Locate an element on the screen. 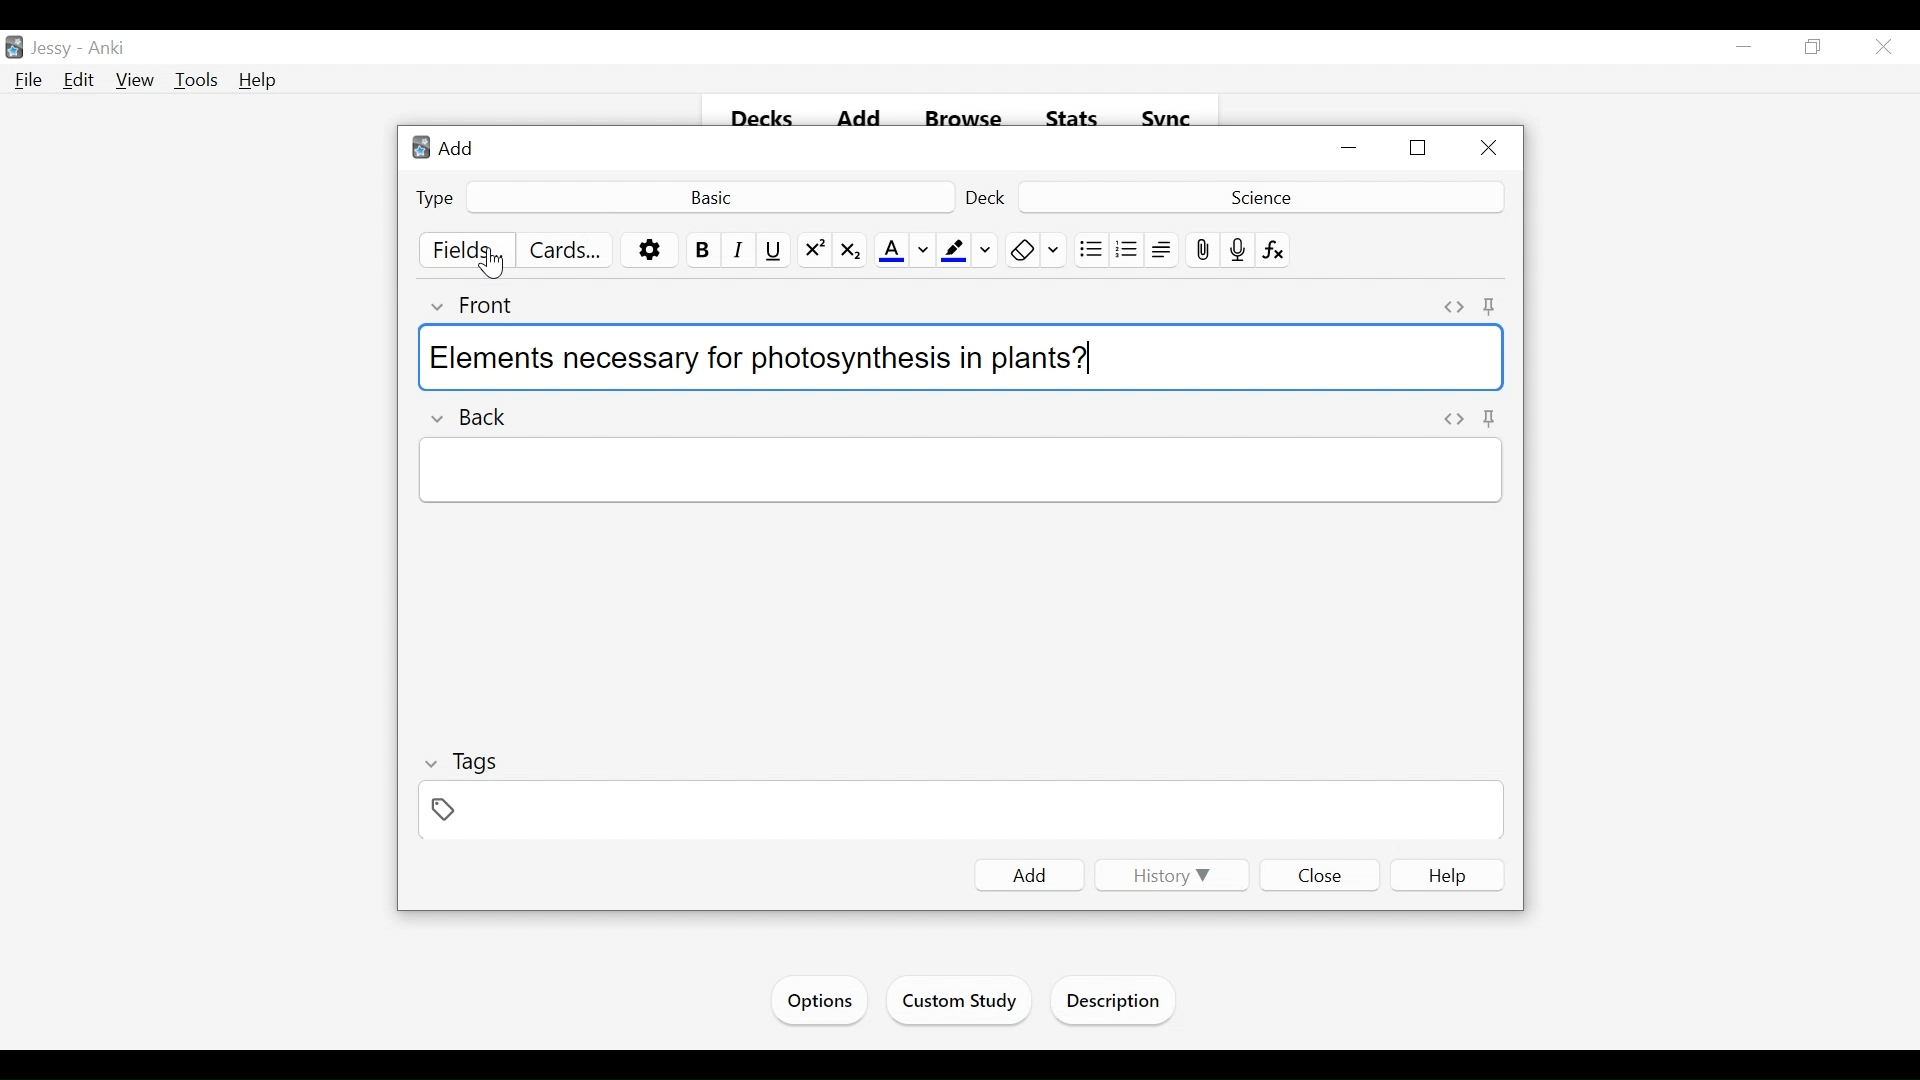 Image resolution: width=1920 pixels, height=1080 pixels. Options is located at coordinates (817, 1001).